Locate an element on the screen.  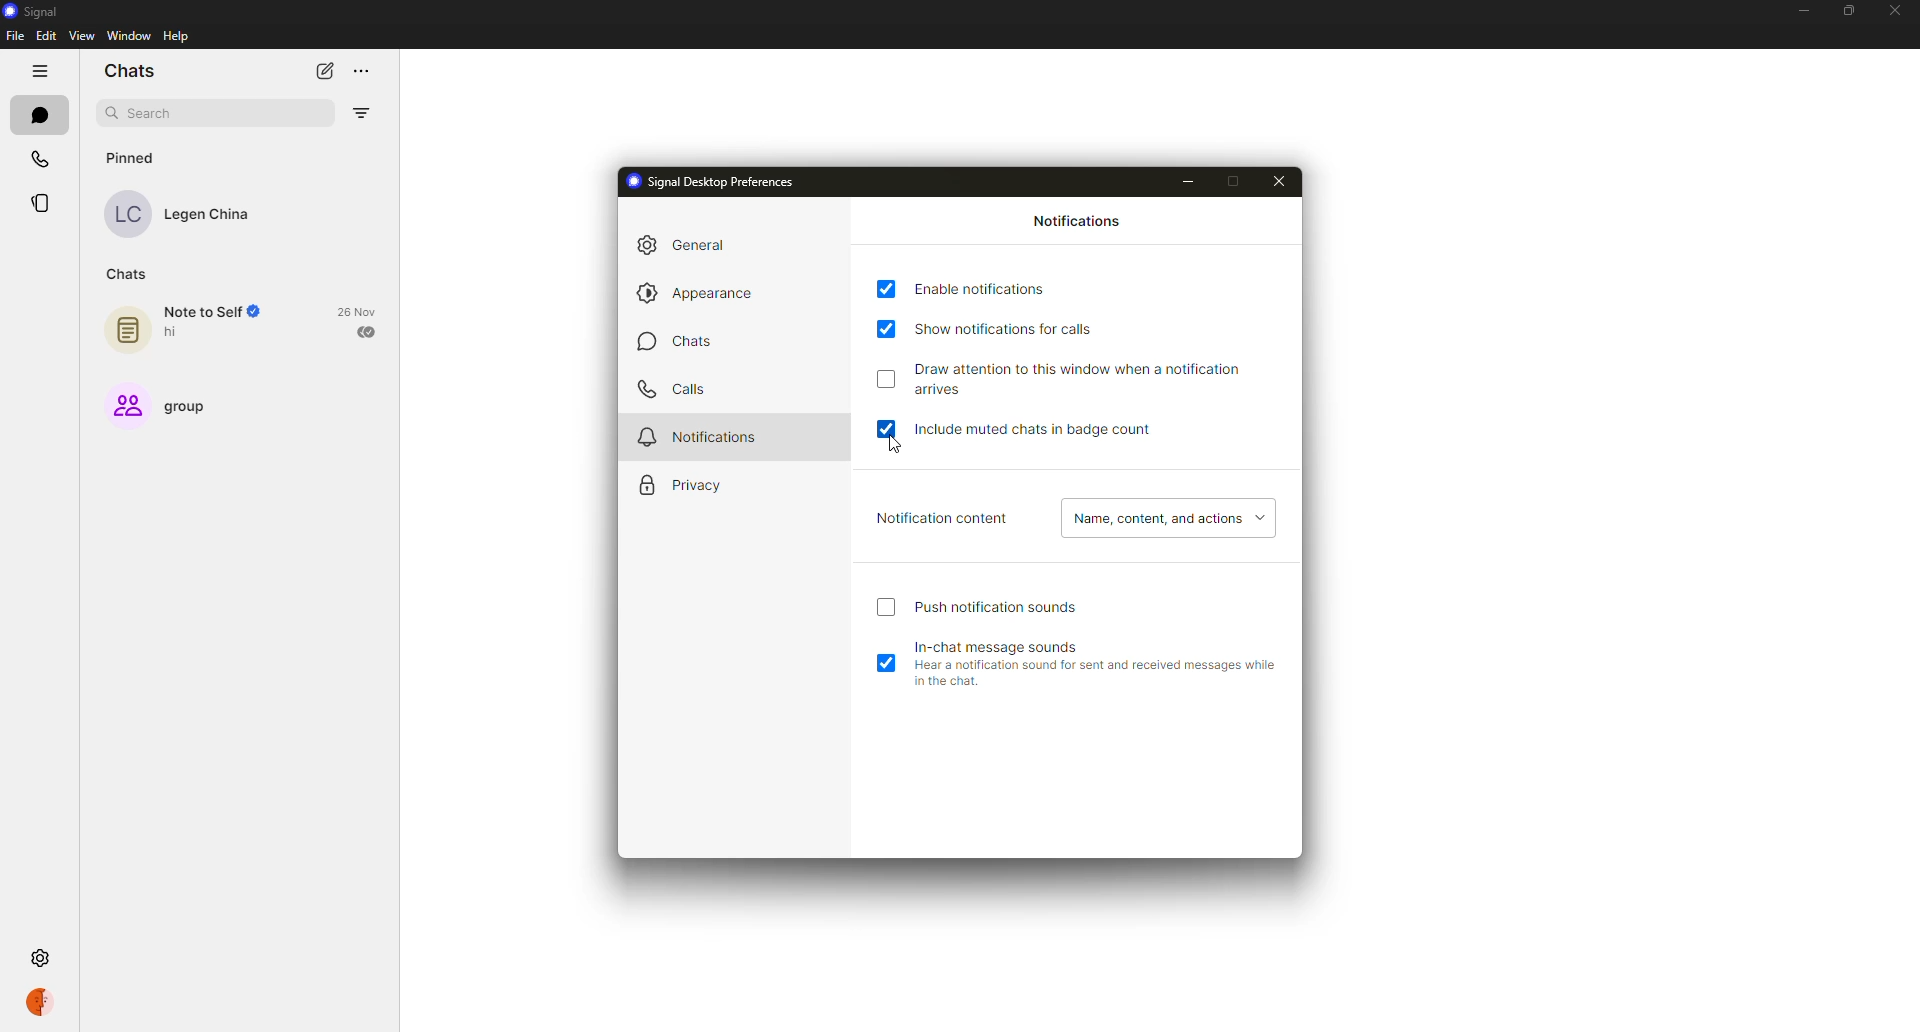
hi is located at coordinates (174, 333).